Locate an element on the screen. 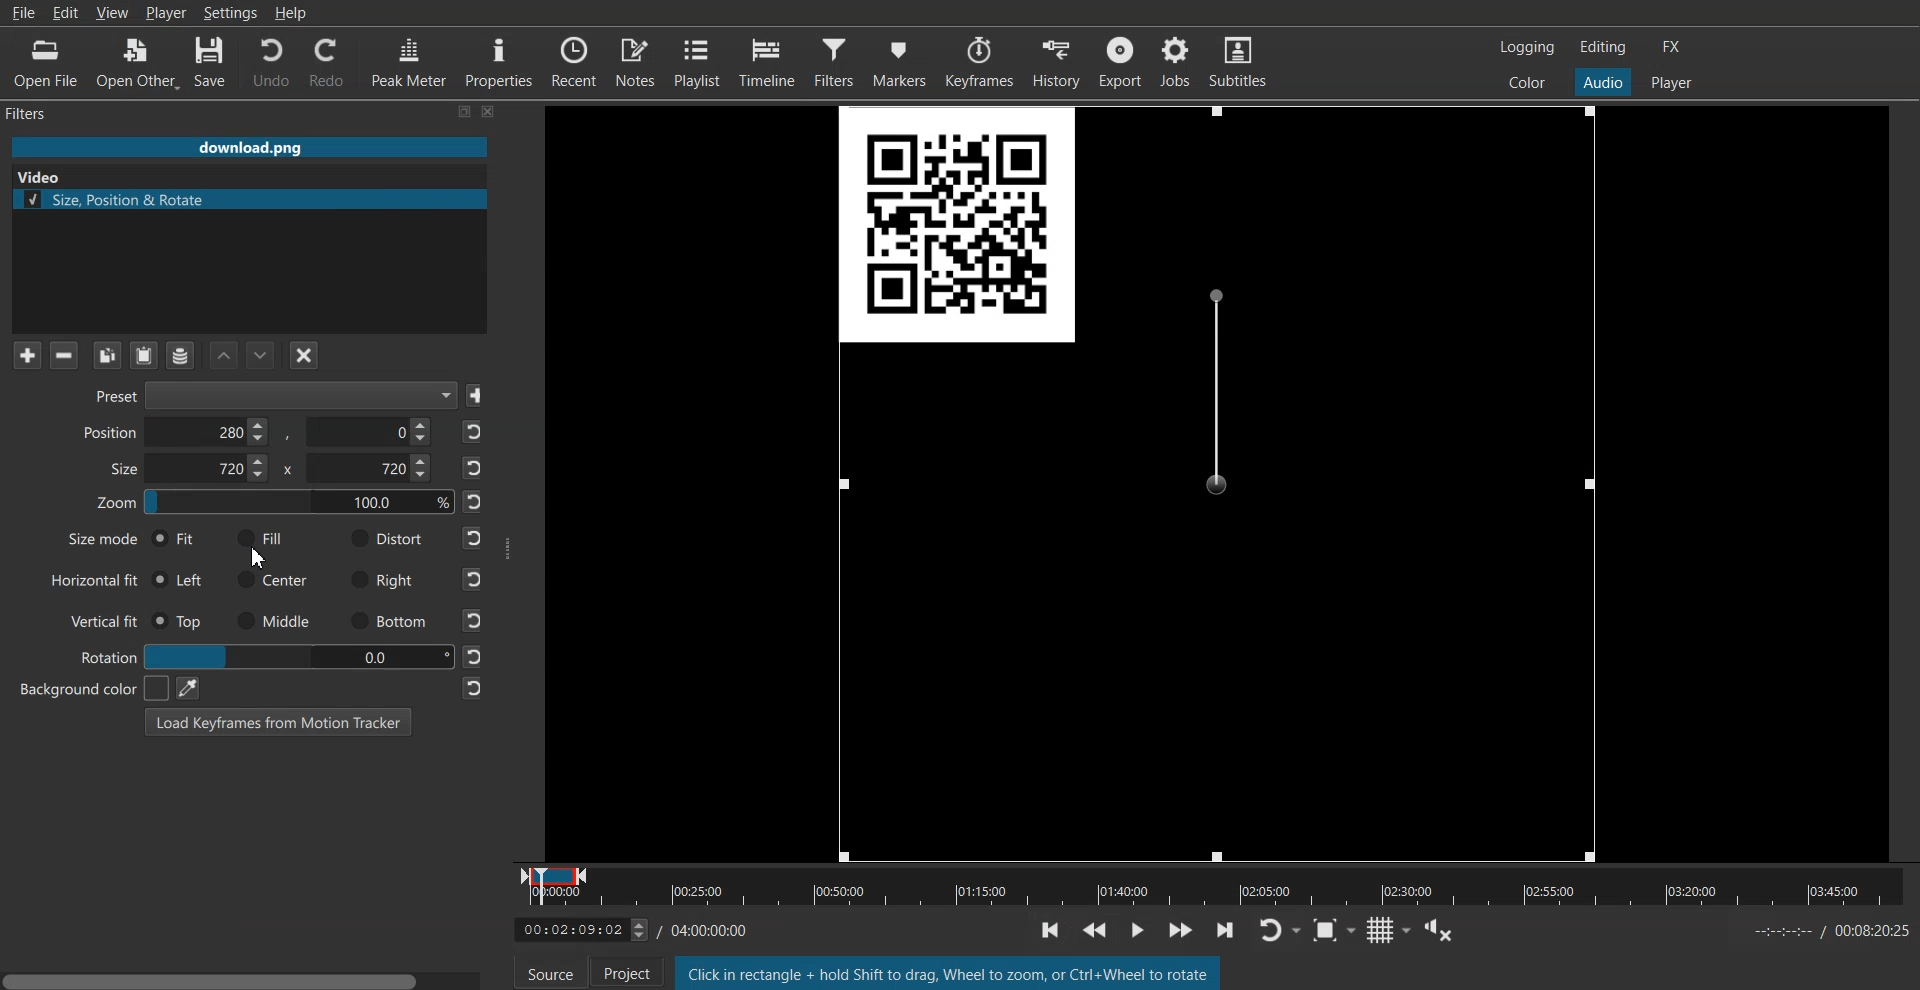 Image resolution: width=1920 pixels, height=990 pixels. Time Sheet is located at coordinates (1830, 931).